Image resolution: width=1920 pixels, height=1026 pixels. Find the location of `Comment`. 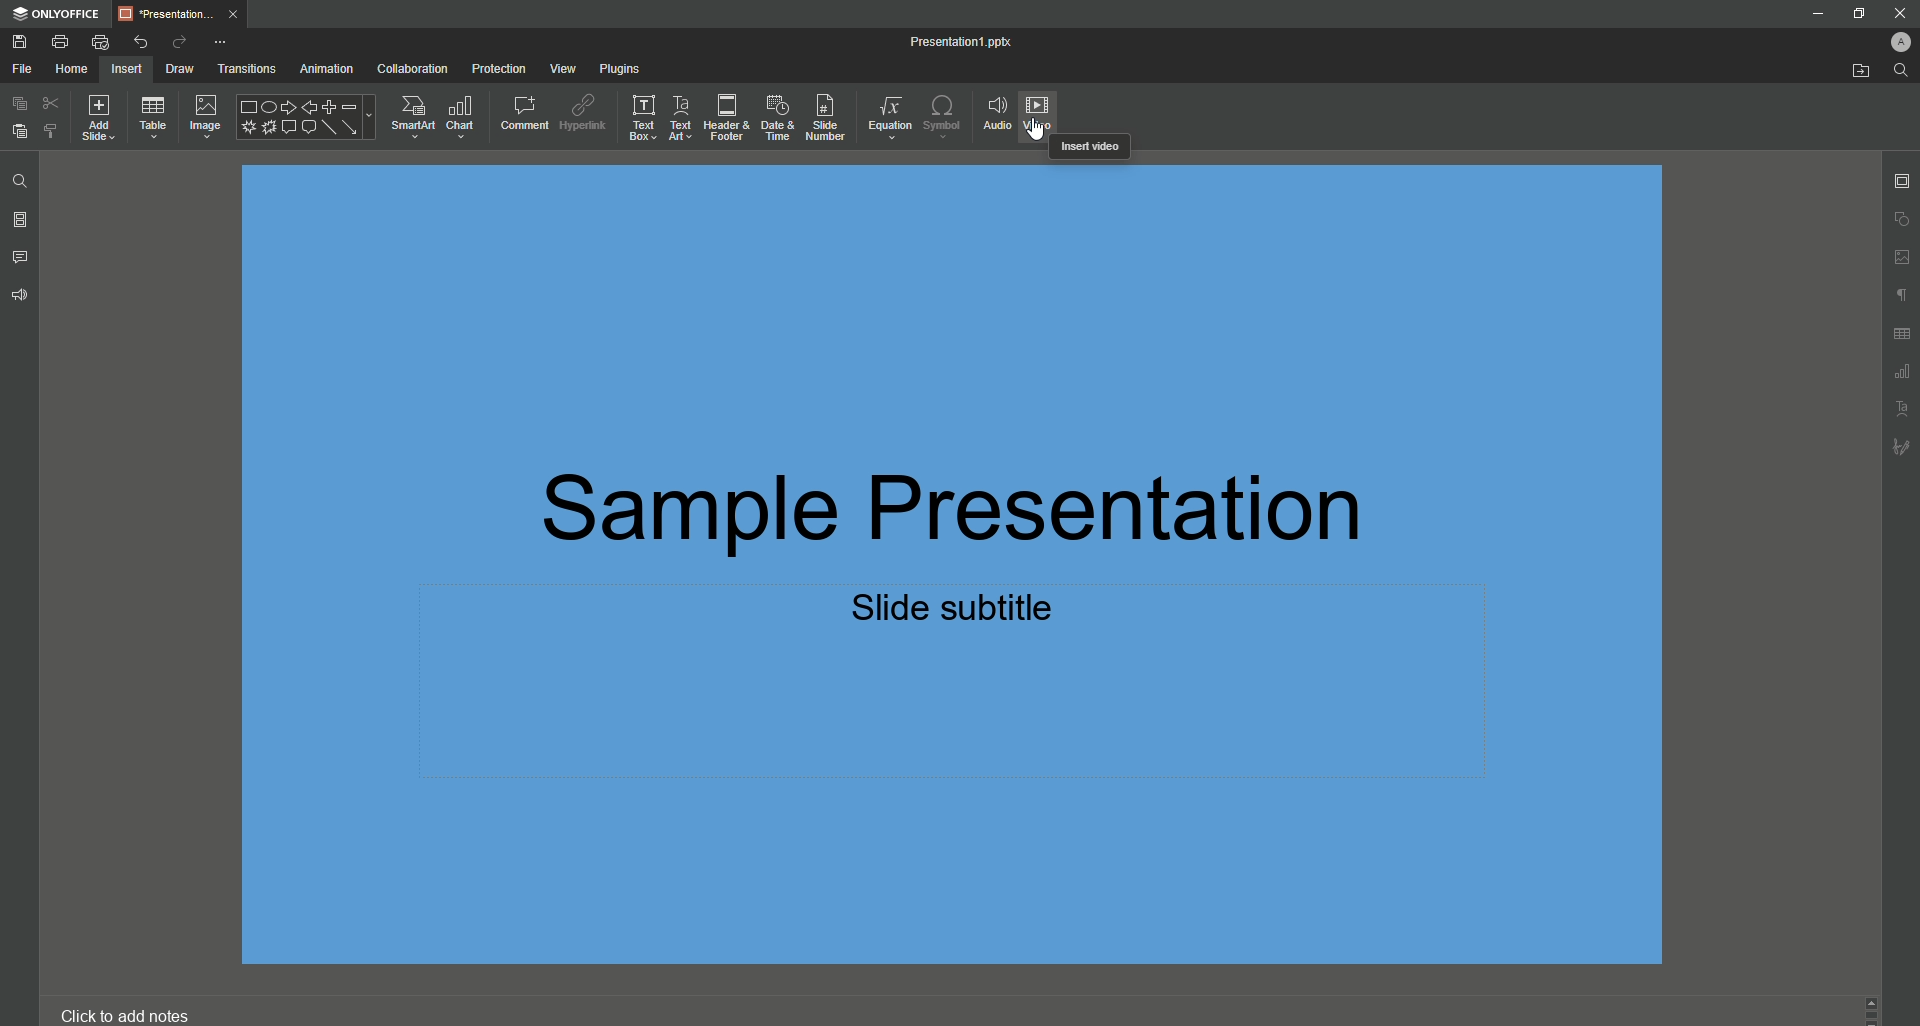

Comment is located at coordinates (519, 111).